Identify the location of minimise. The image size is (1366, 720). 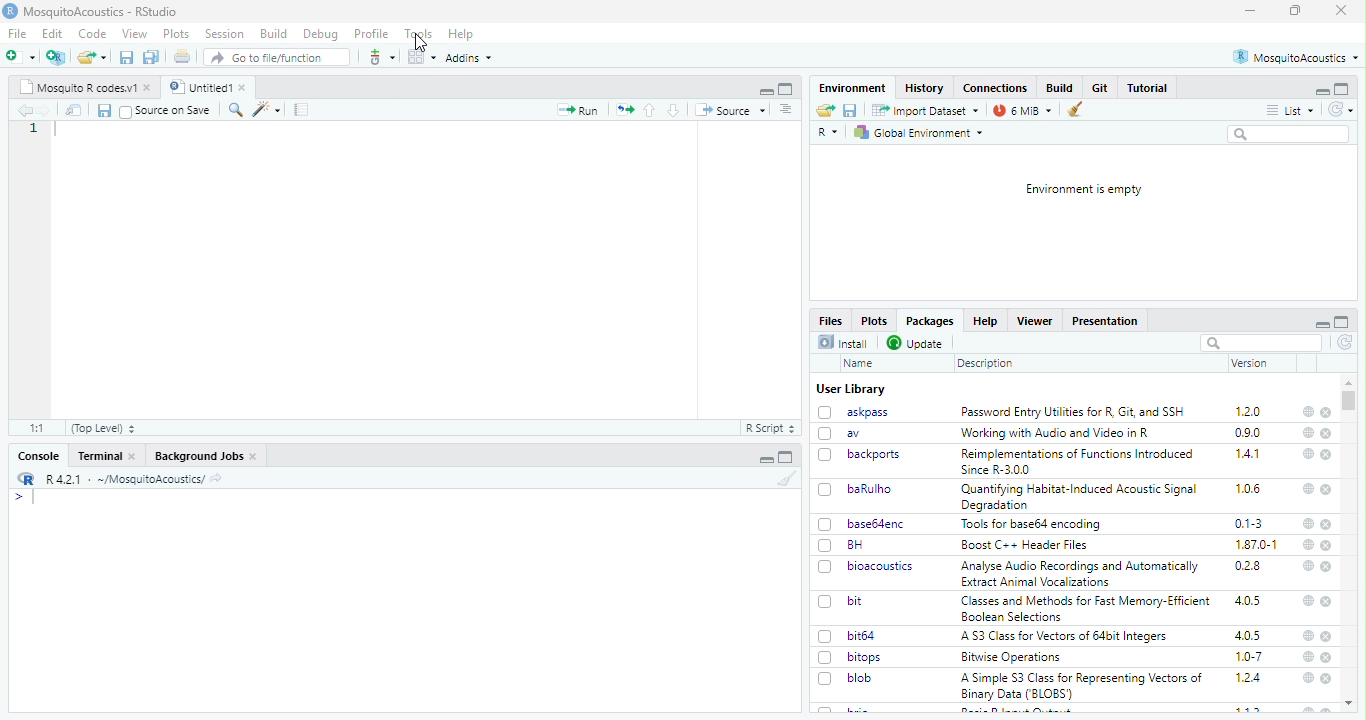
(768, 92).